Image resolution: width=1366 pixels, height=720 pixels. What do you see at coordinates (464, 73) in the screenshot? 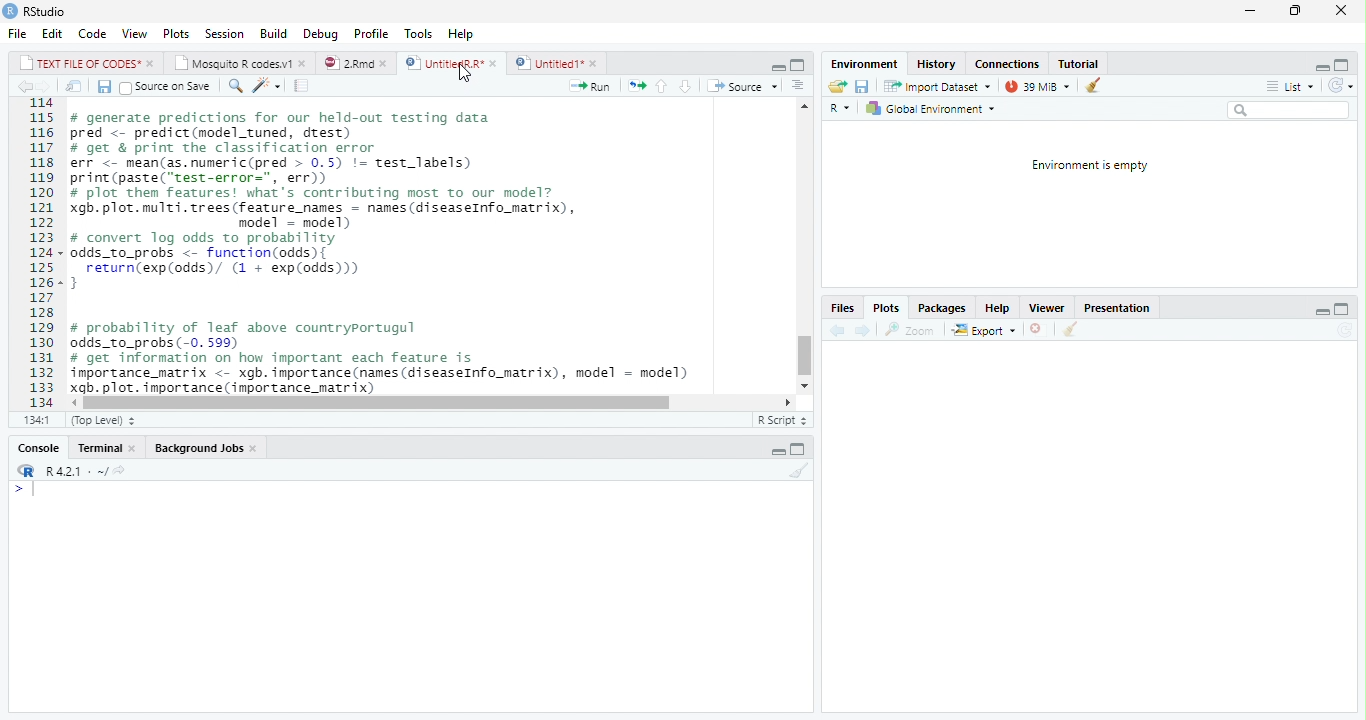
I see `Cursor` at bounding box center [464, 73].